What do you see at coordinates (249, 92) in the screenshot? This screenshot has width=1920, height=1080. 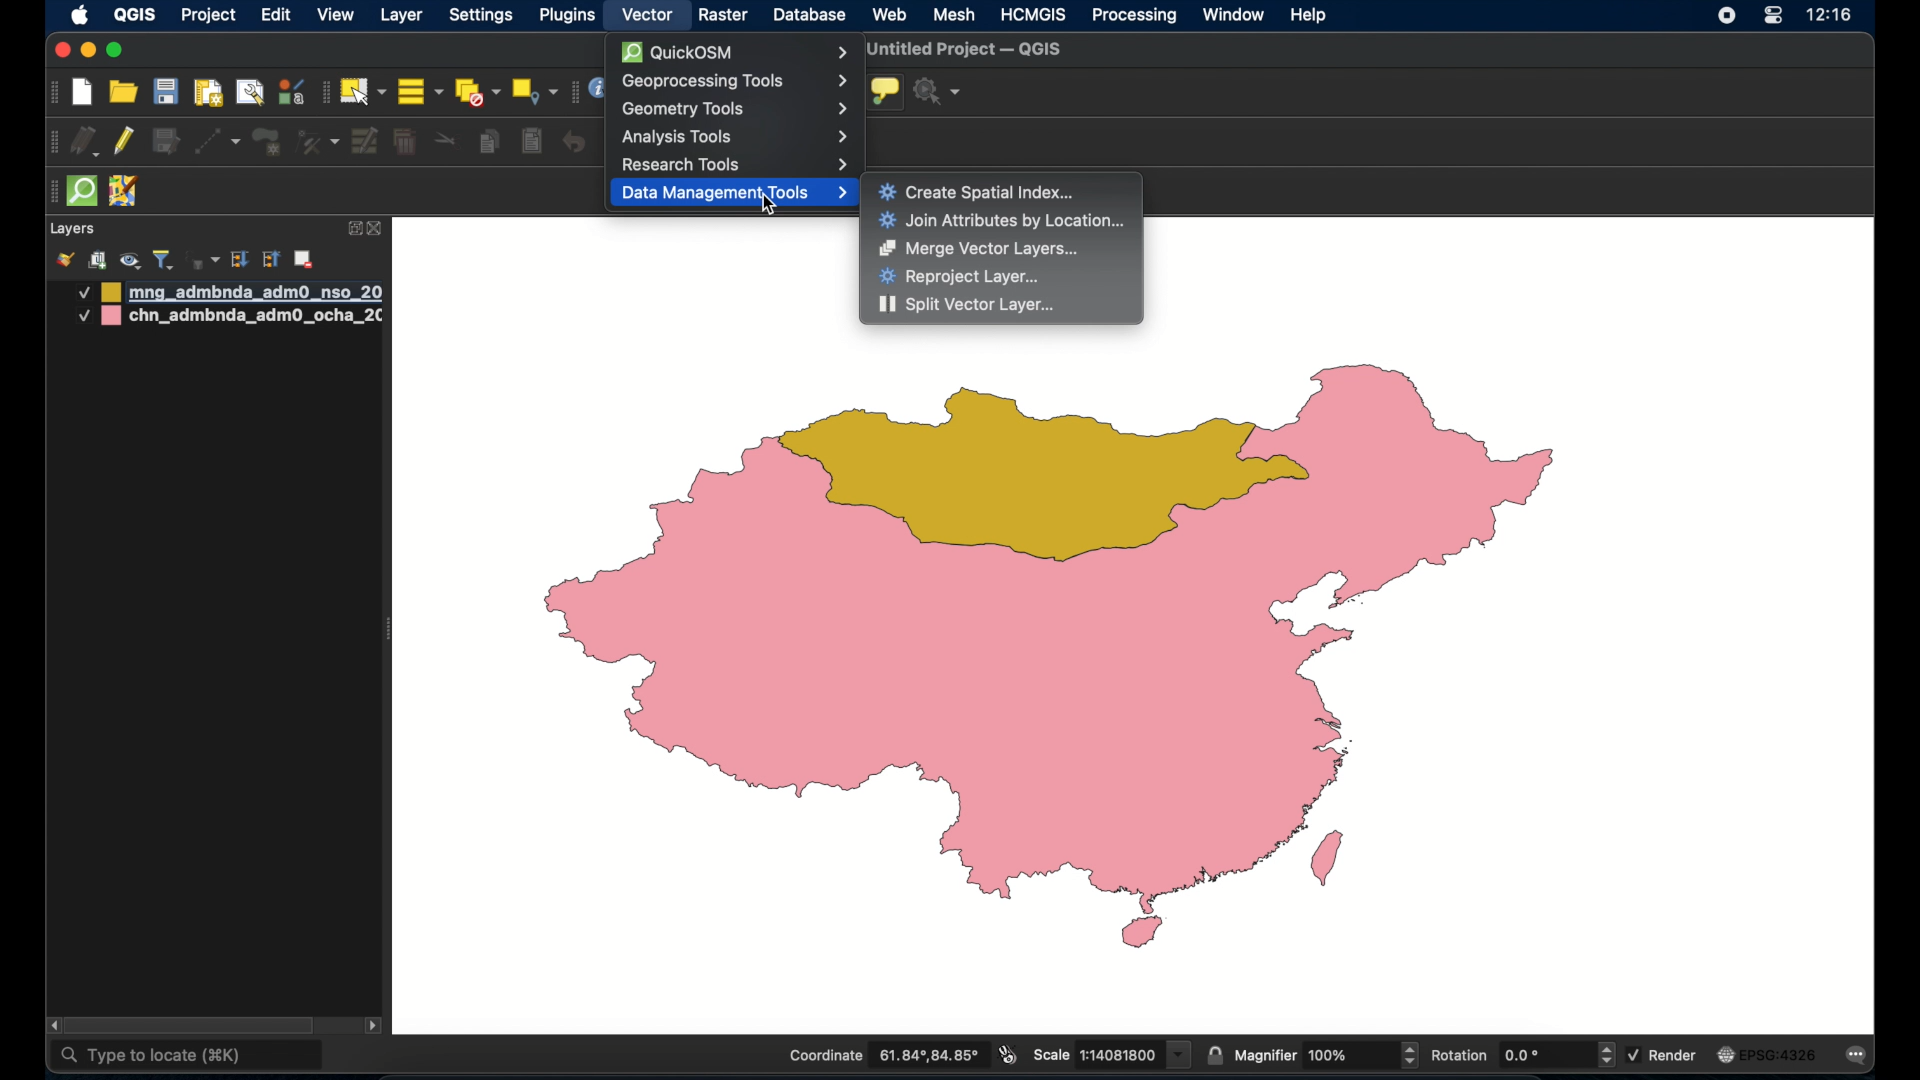 I see `open layout manager` at bounding box center [249, 92].